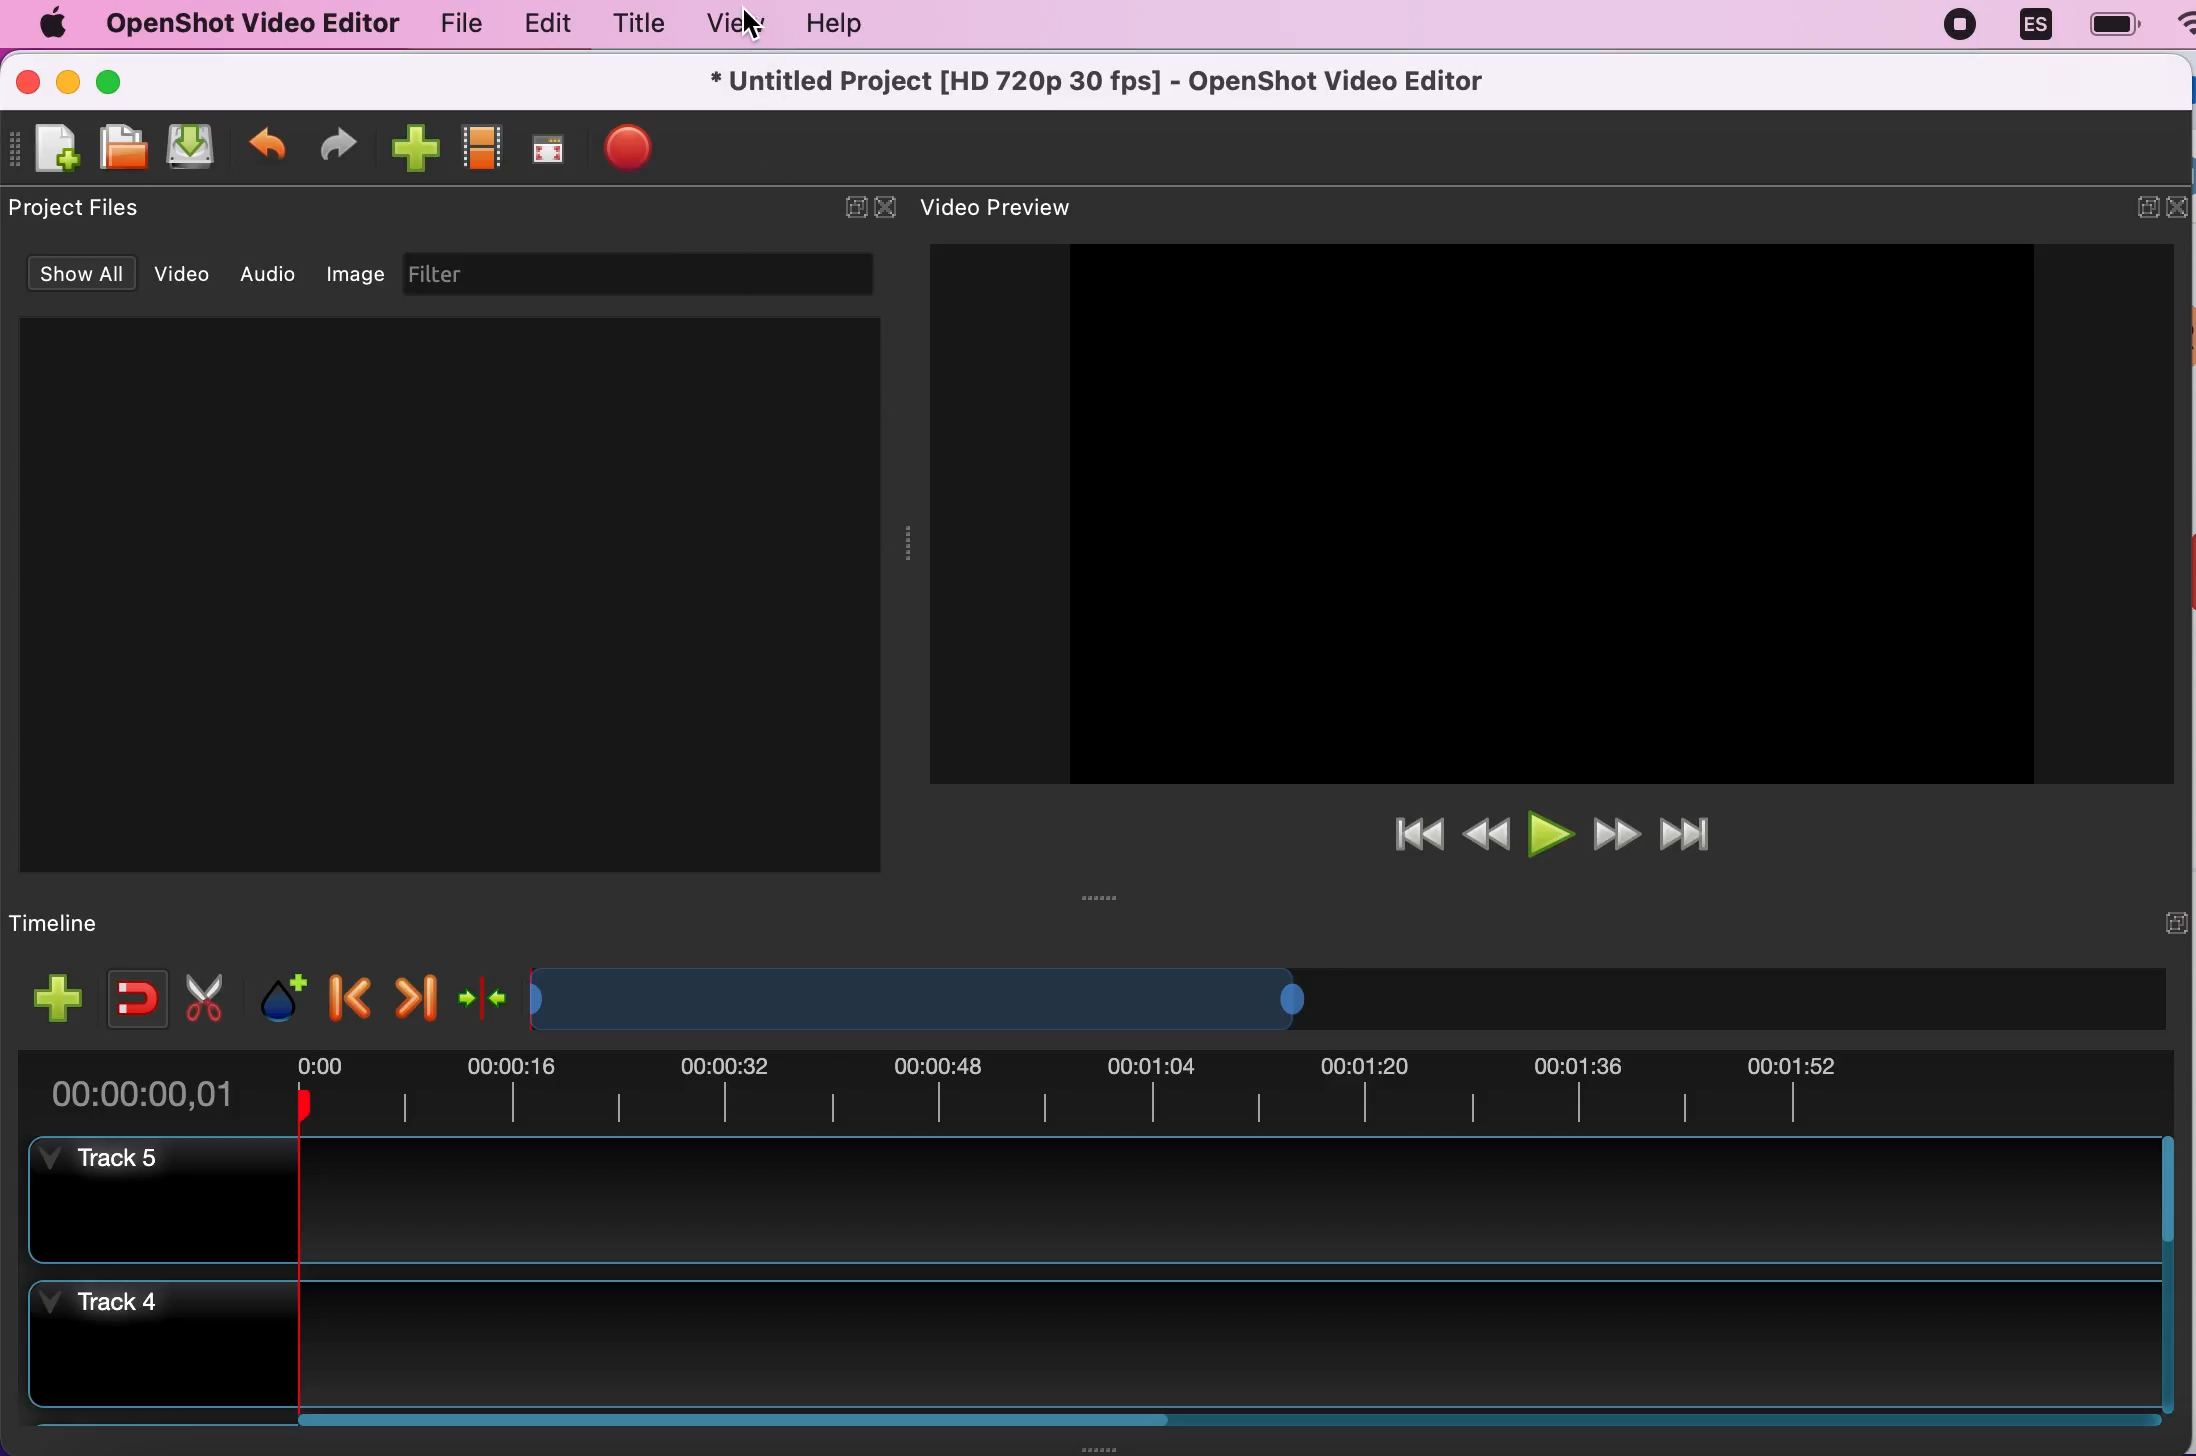 The height and width of the screenshot is (1456, 2196). Describe the element at coordinates (36, 86) in the screenshot. I see `close` at that location.